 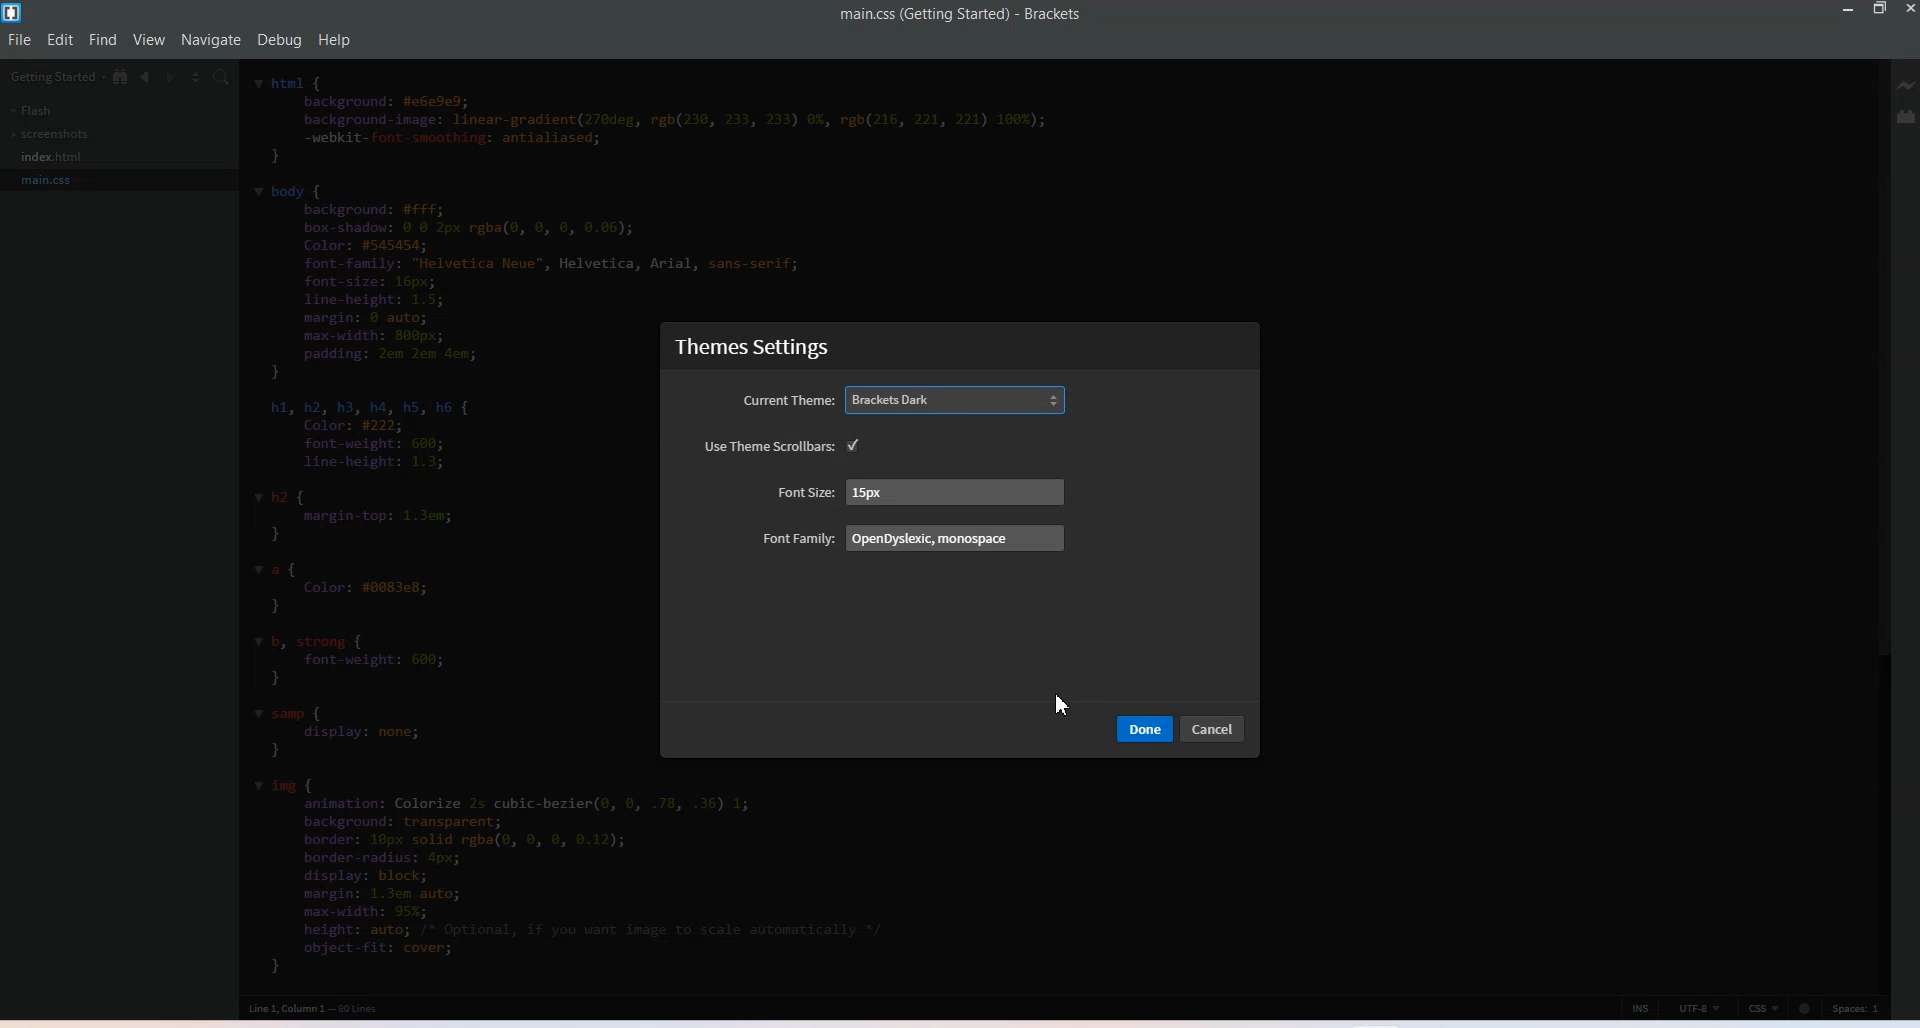 What do you see at coordinates (914, 539) in the screenshot?
I see `Font family` at bounding box center [914, 539].